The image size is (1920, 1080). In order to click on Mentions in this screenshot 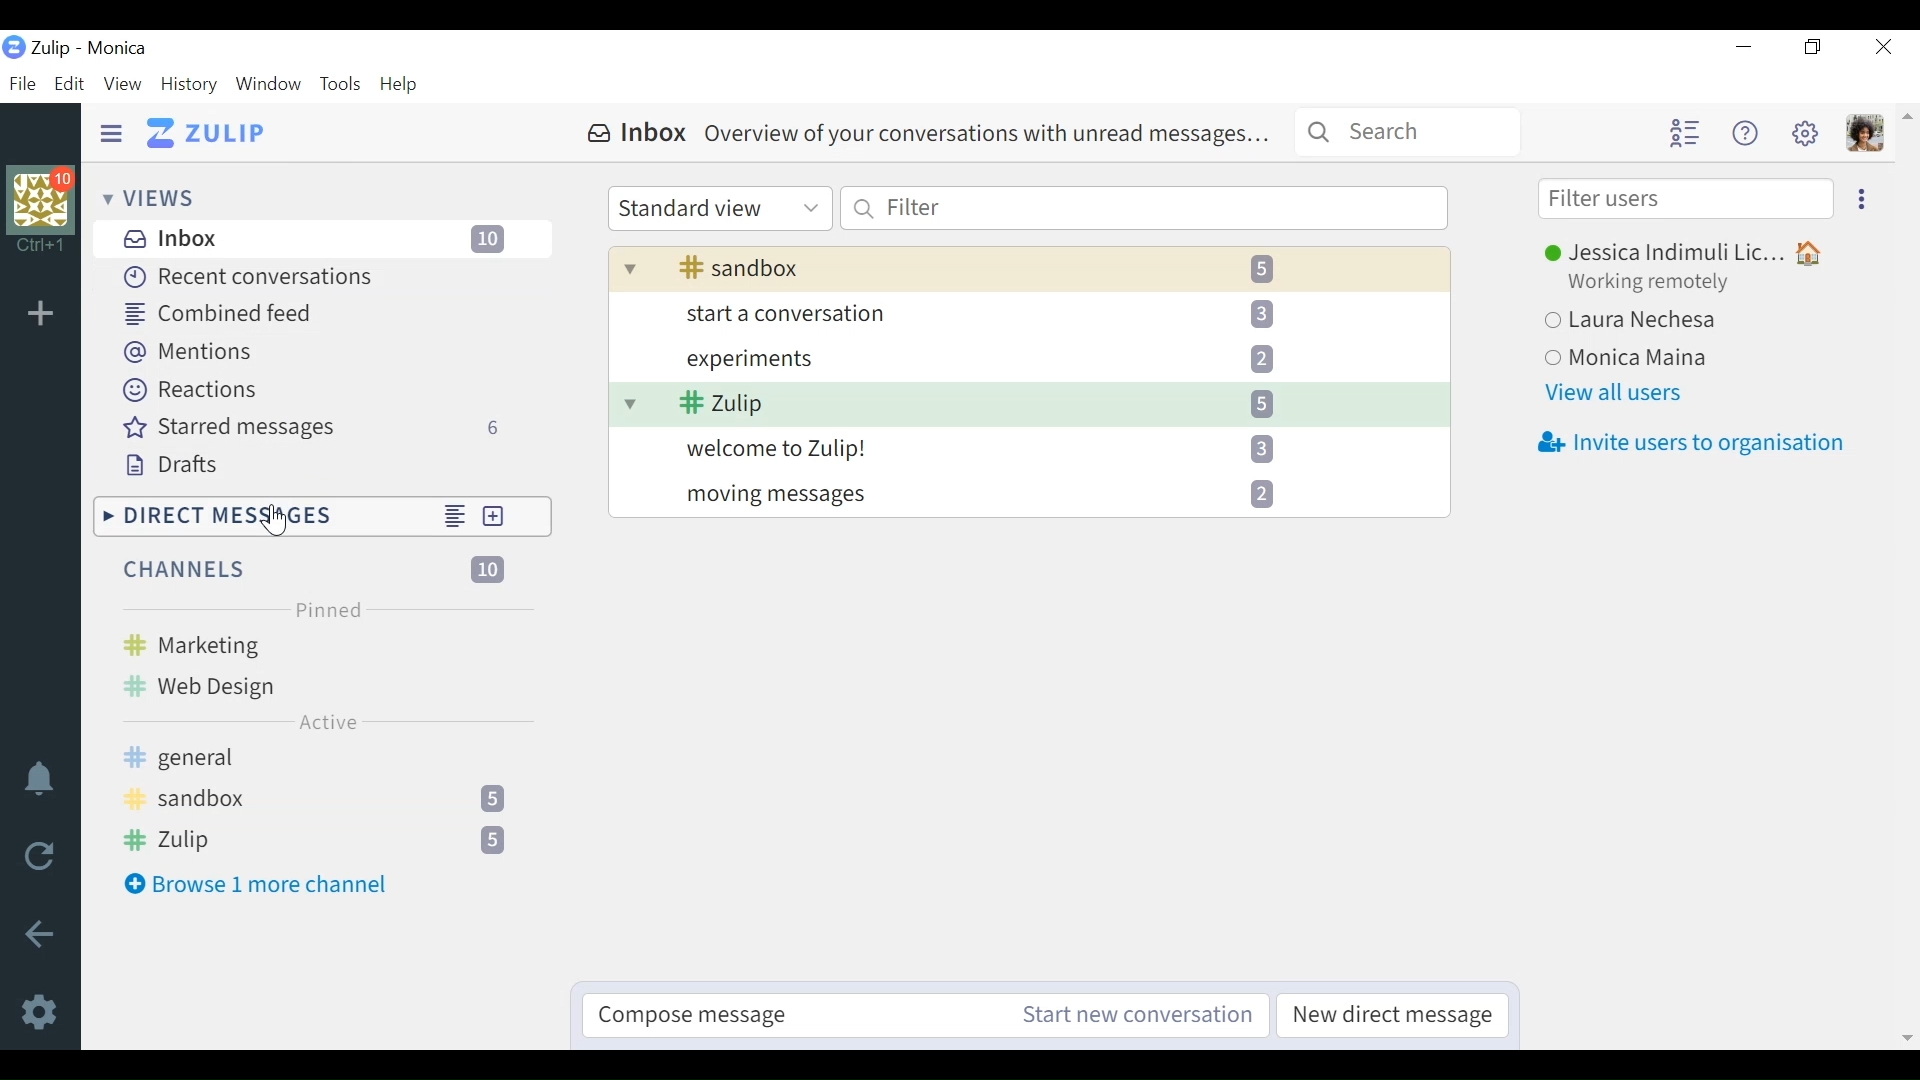, I will do `click(188, 351)`.